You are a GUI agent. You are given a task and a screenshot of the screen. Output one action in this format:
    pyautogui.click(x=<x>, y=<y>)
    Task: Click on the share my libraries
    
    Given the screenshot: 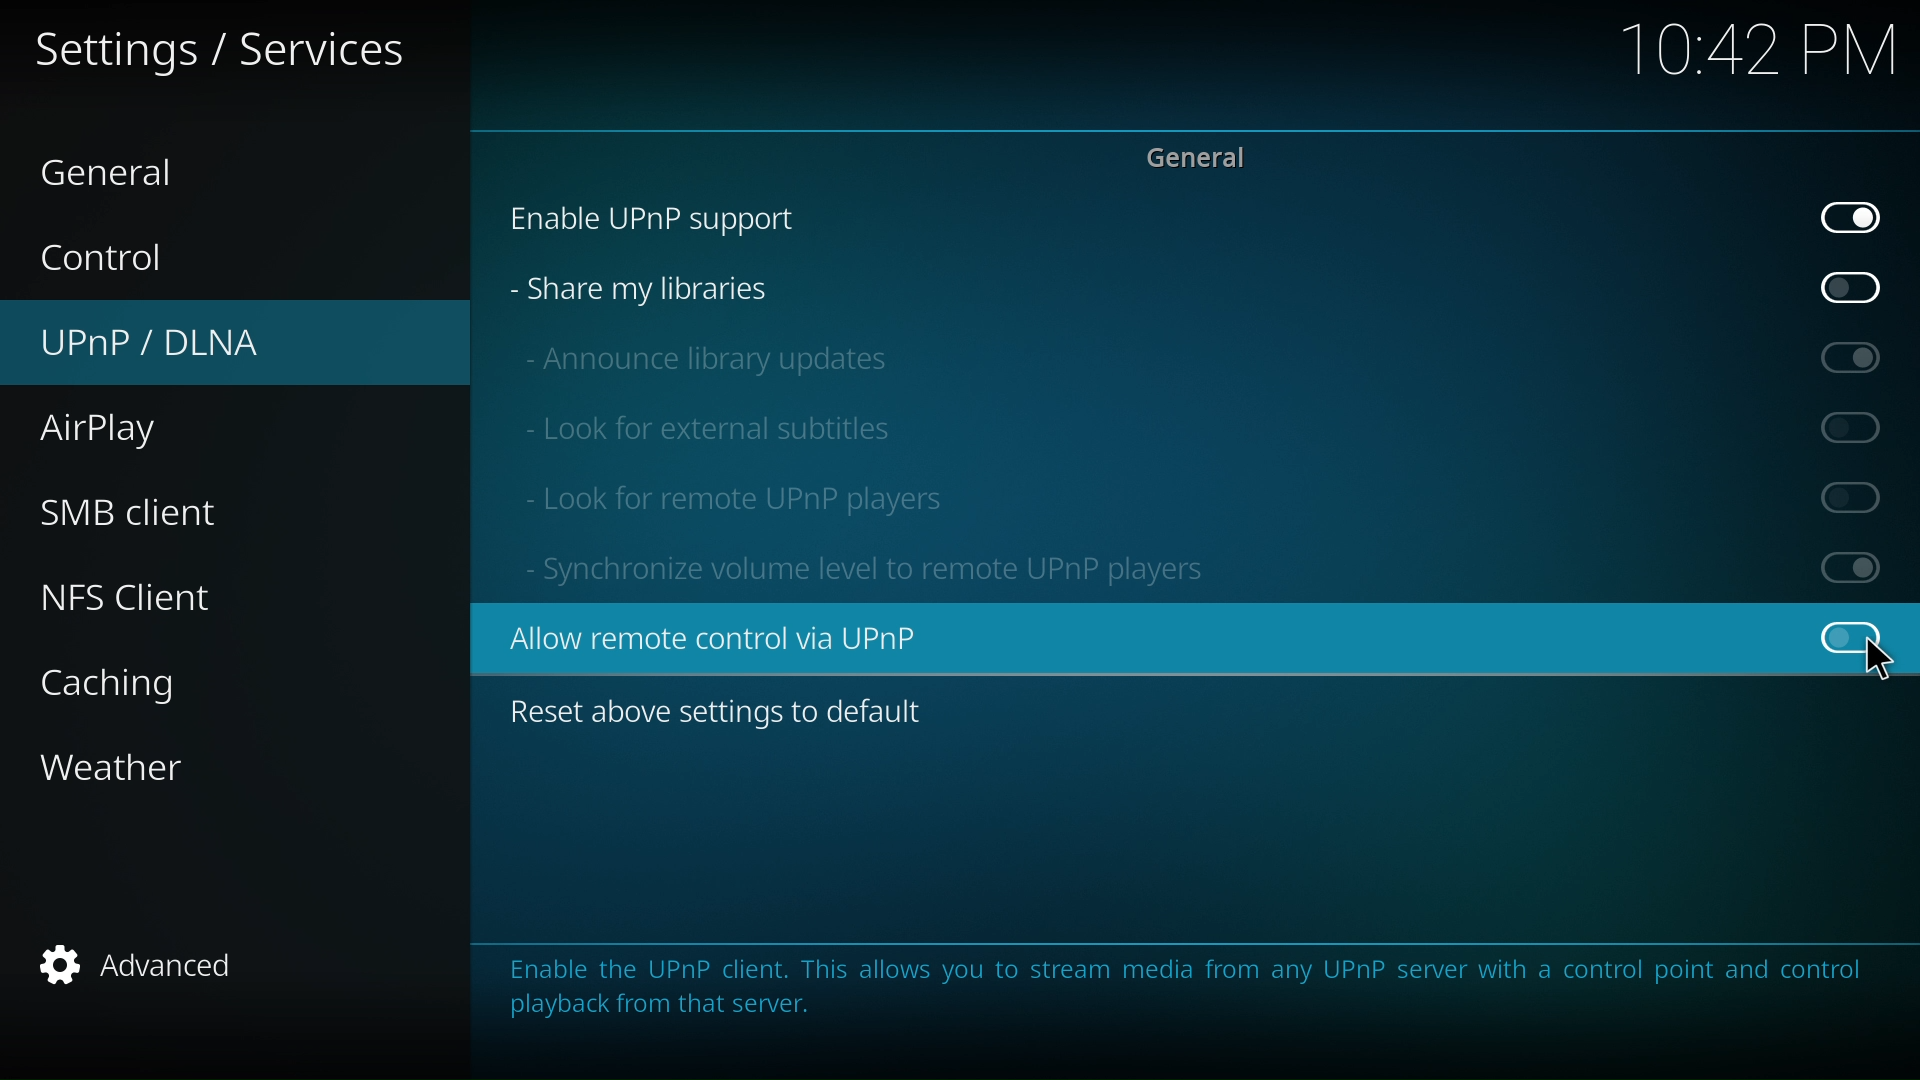 What is the action you would take?
    pyautogui.click(x=1193, y=291)
    